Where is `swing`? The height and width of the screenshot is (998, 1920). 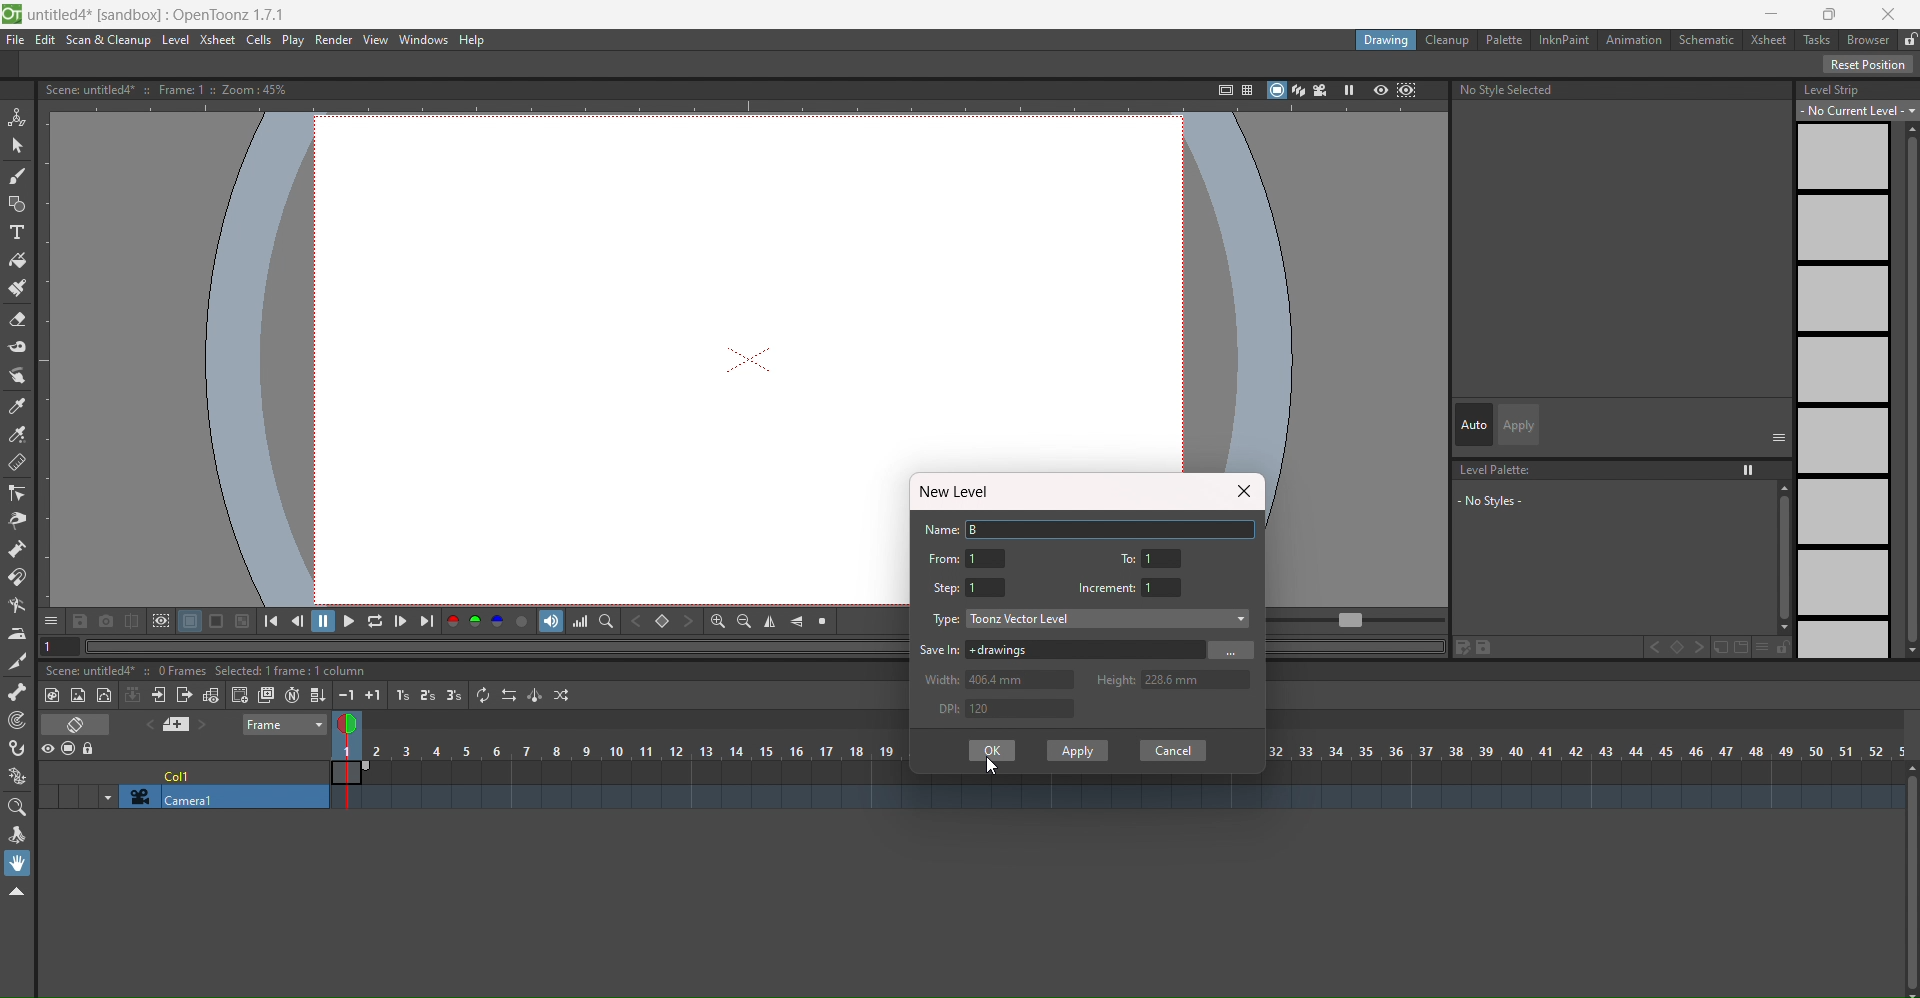 swing is located at coordinates (534, 695).